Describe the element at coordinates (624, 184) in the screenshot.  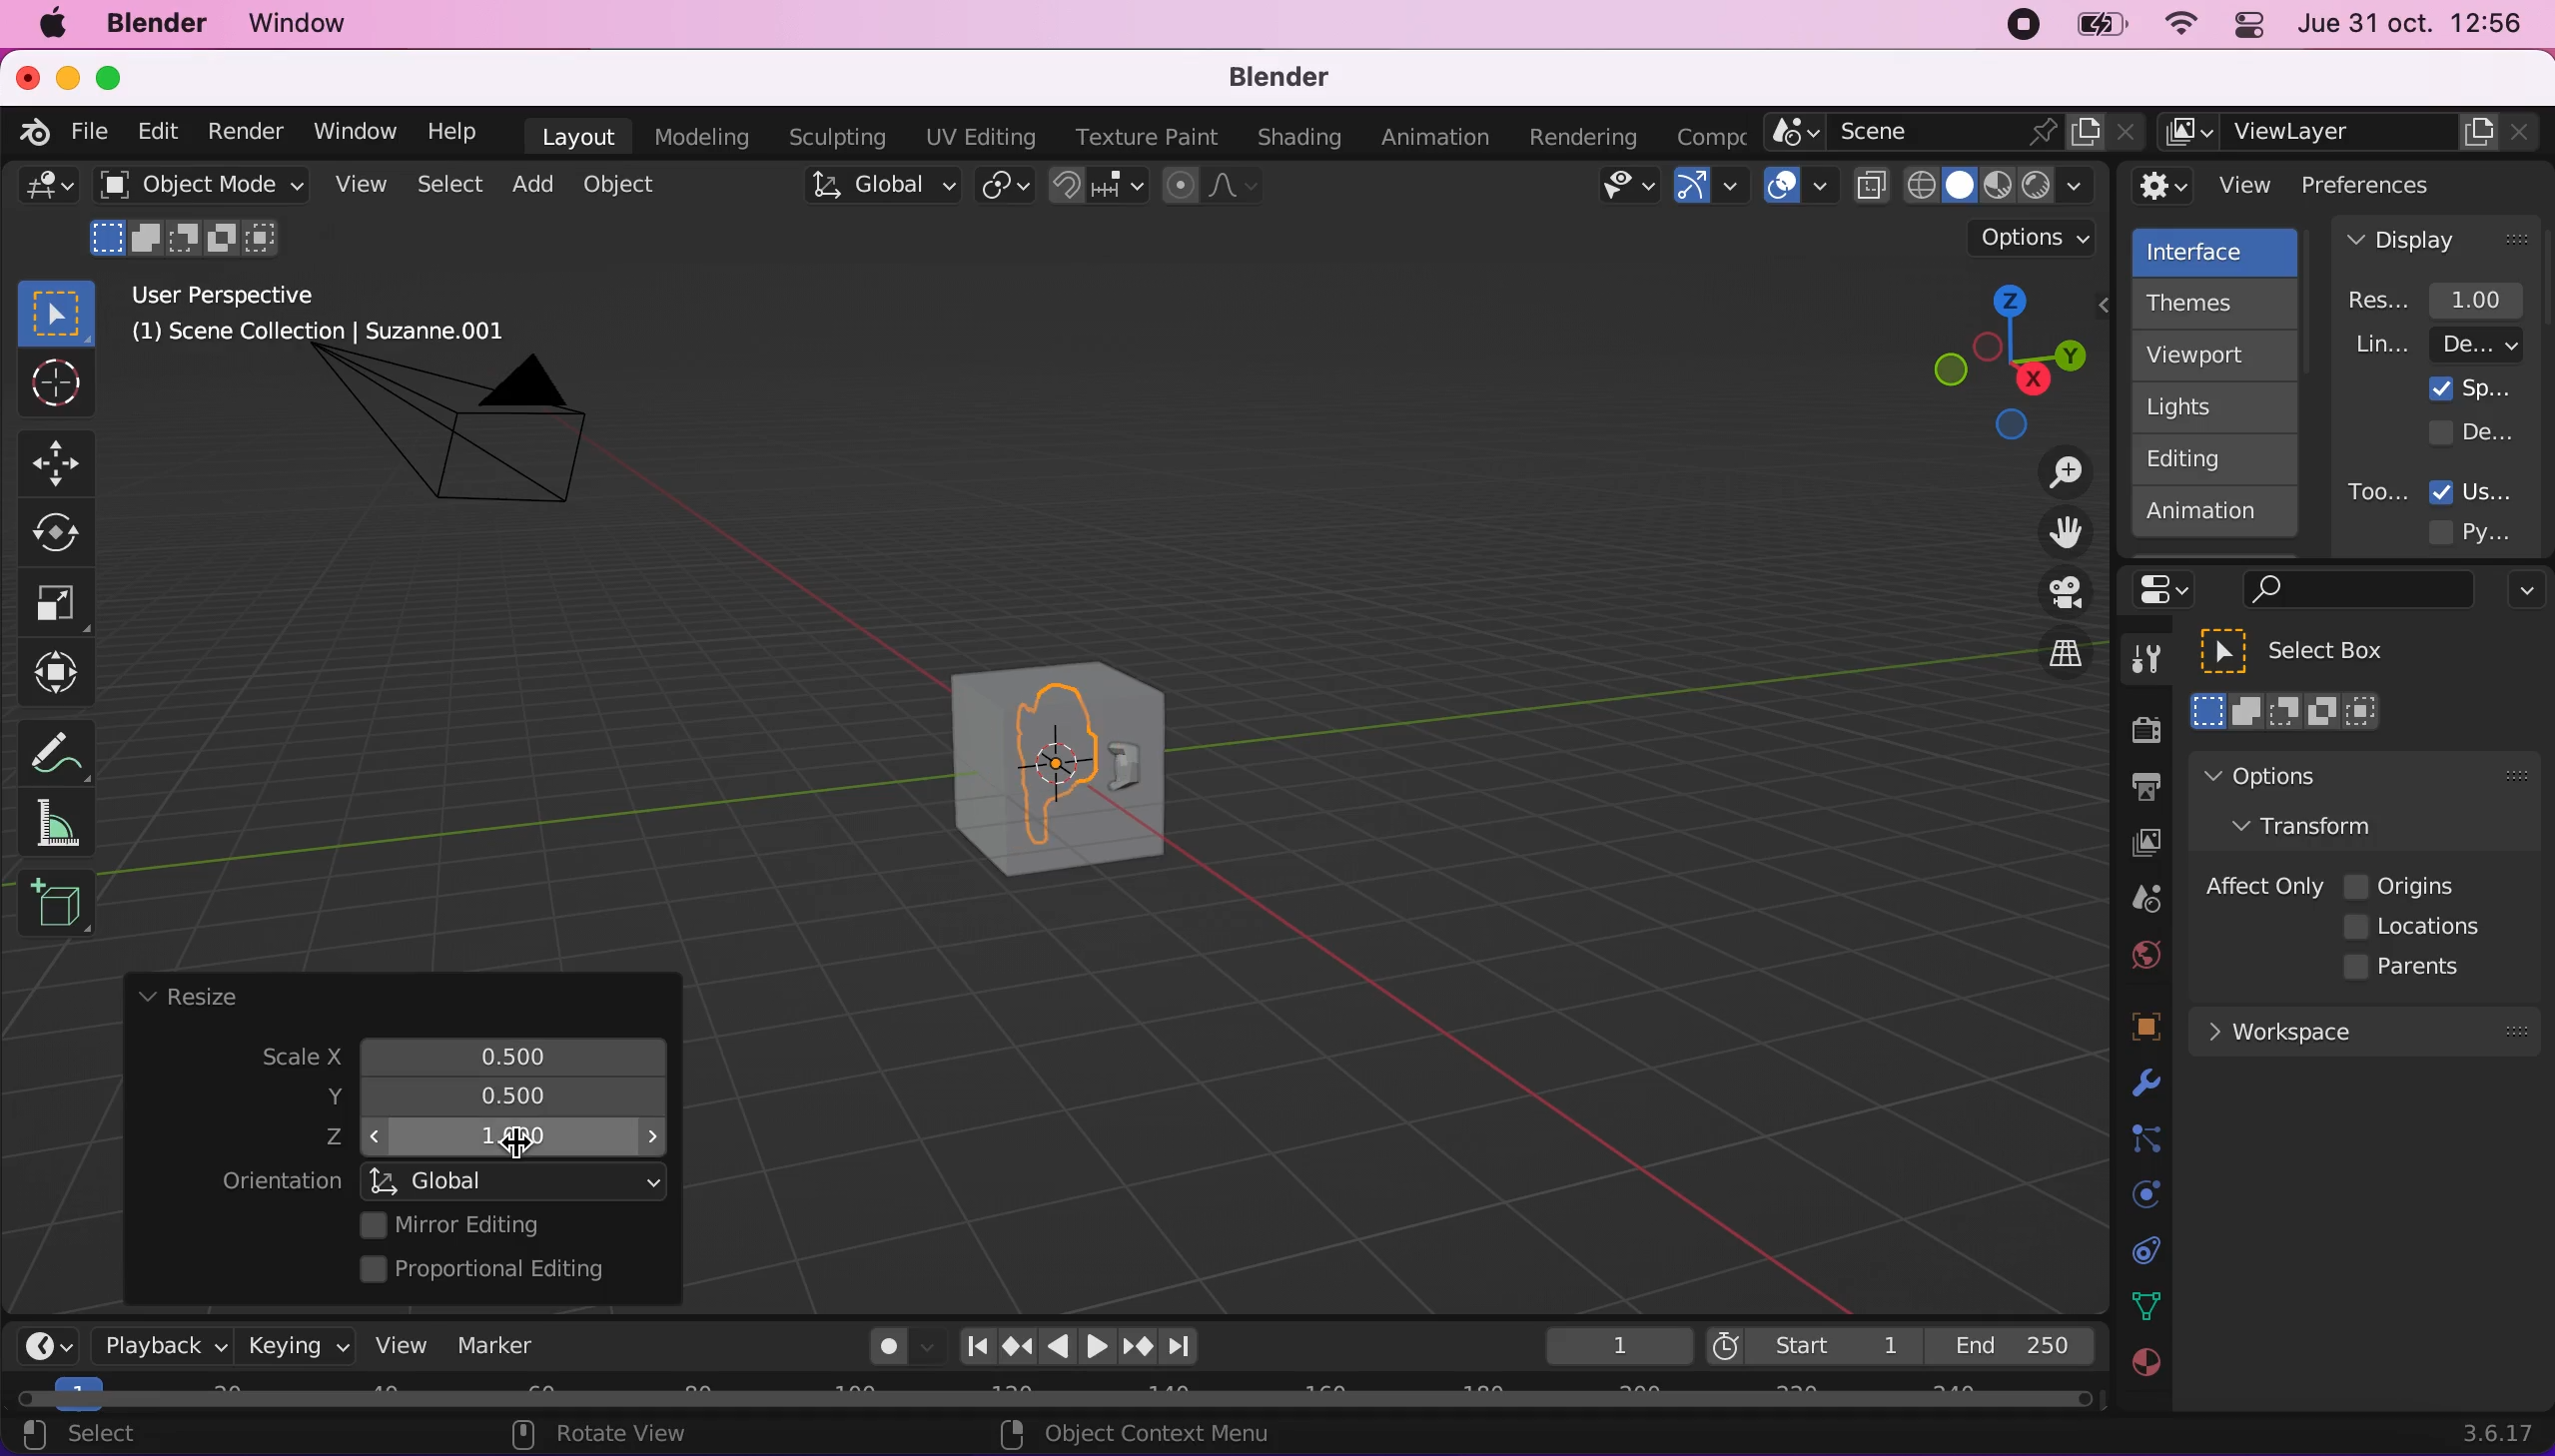
I see `object` at that location.